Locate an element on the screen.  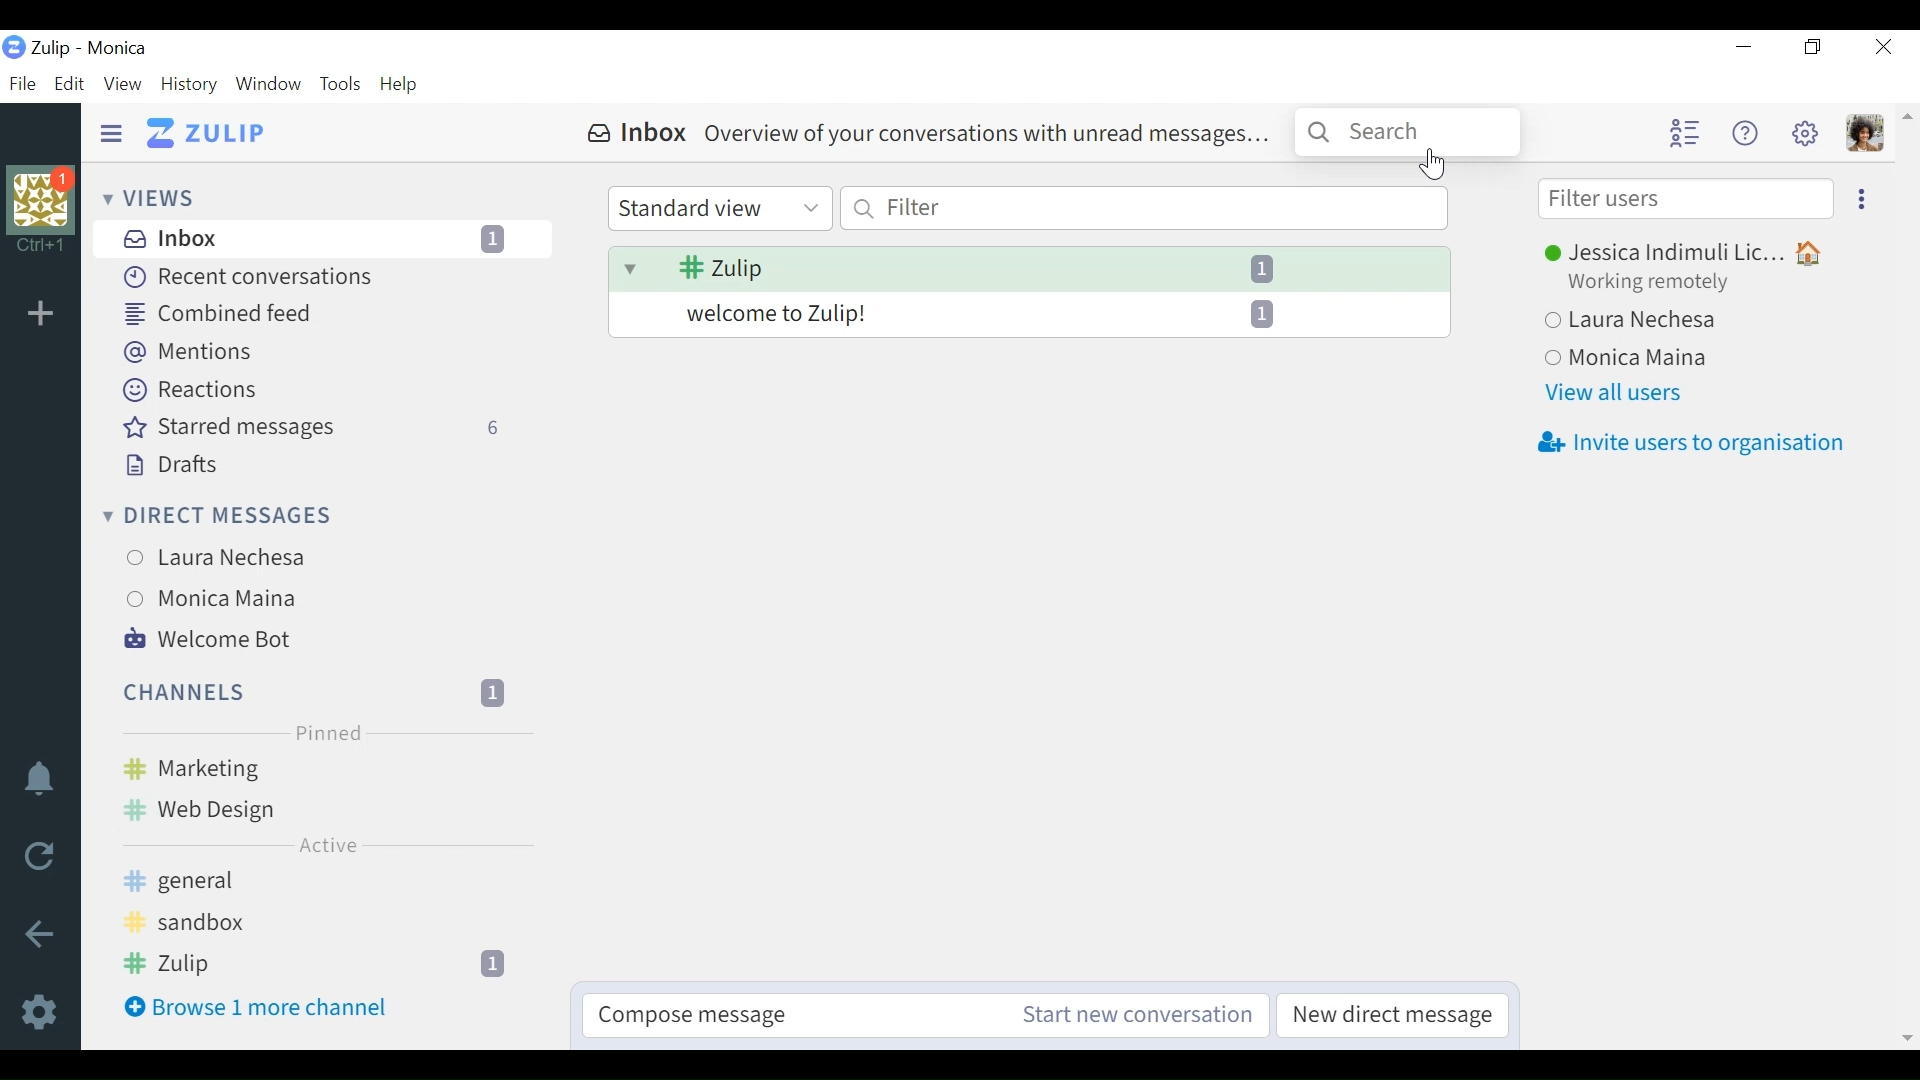
Recent Conversations is located at coordinates (253, 278).